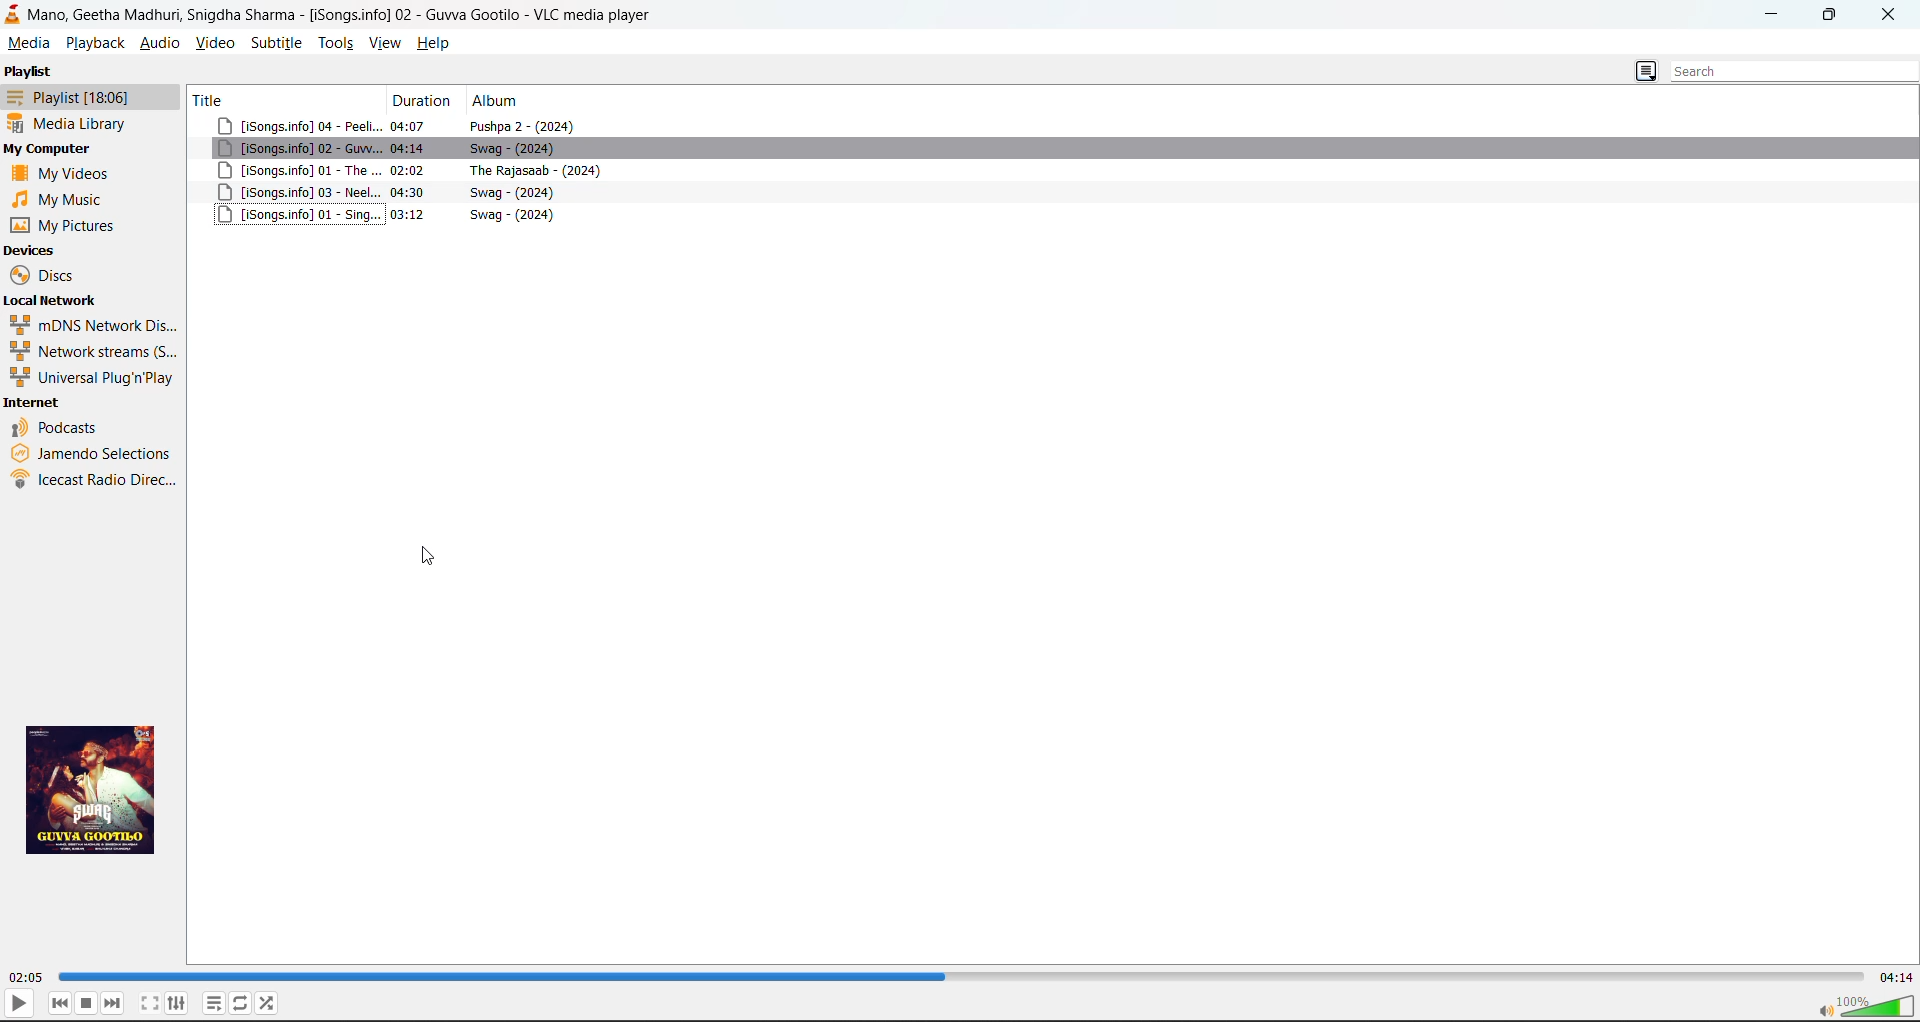 This screenshot has height=1022, width=1920. Describe the element at coordinates (159, 42) in the screenshot. I see `audio` at that location.